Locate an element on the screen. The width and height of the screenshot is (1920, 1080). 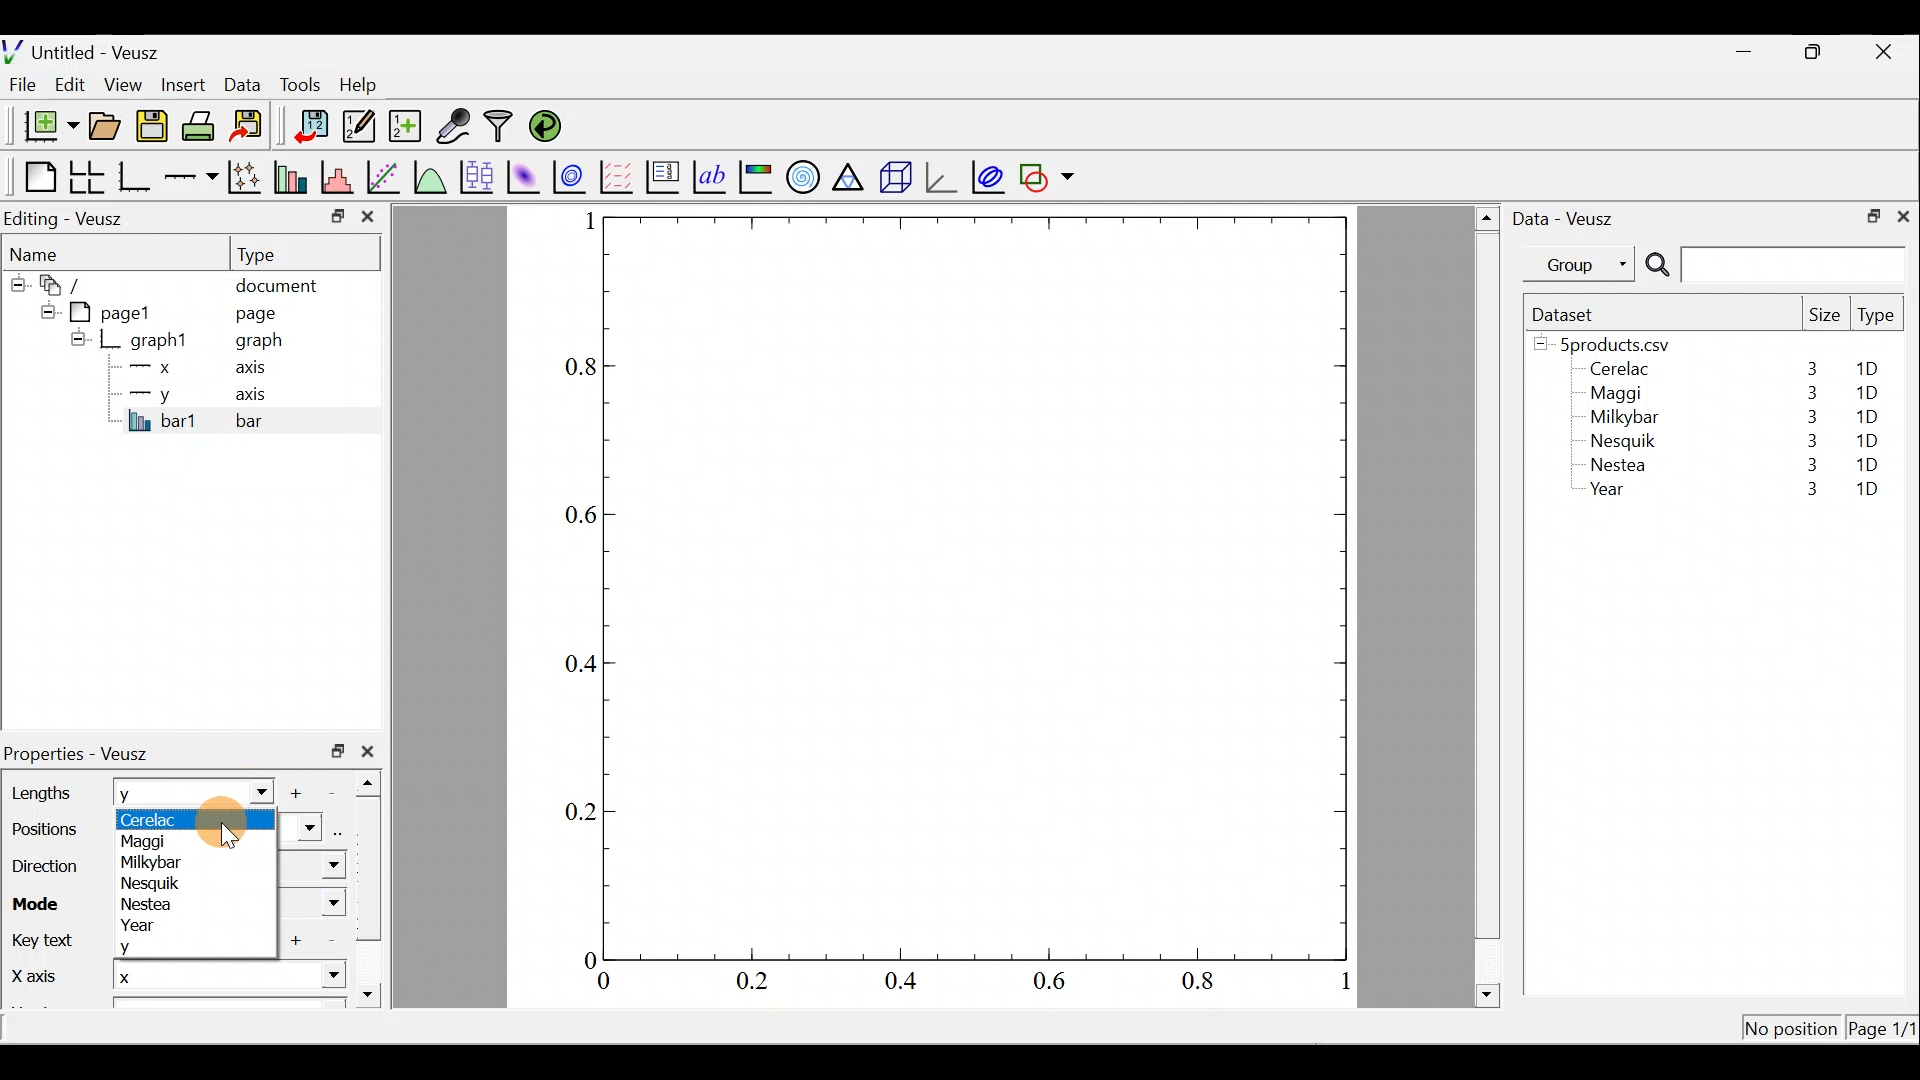
Remove item is located at coordinates (331, 942).